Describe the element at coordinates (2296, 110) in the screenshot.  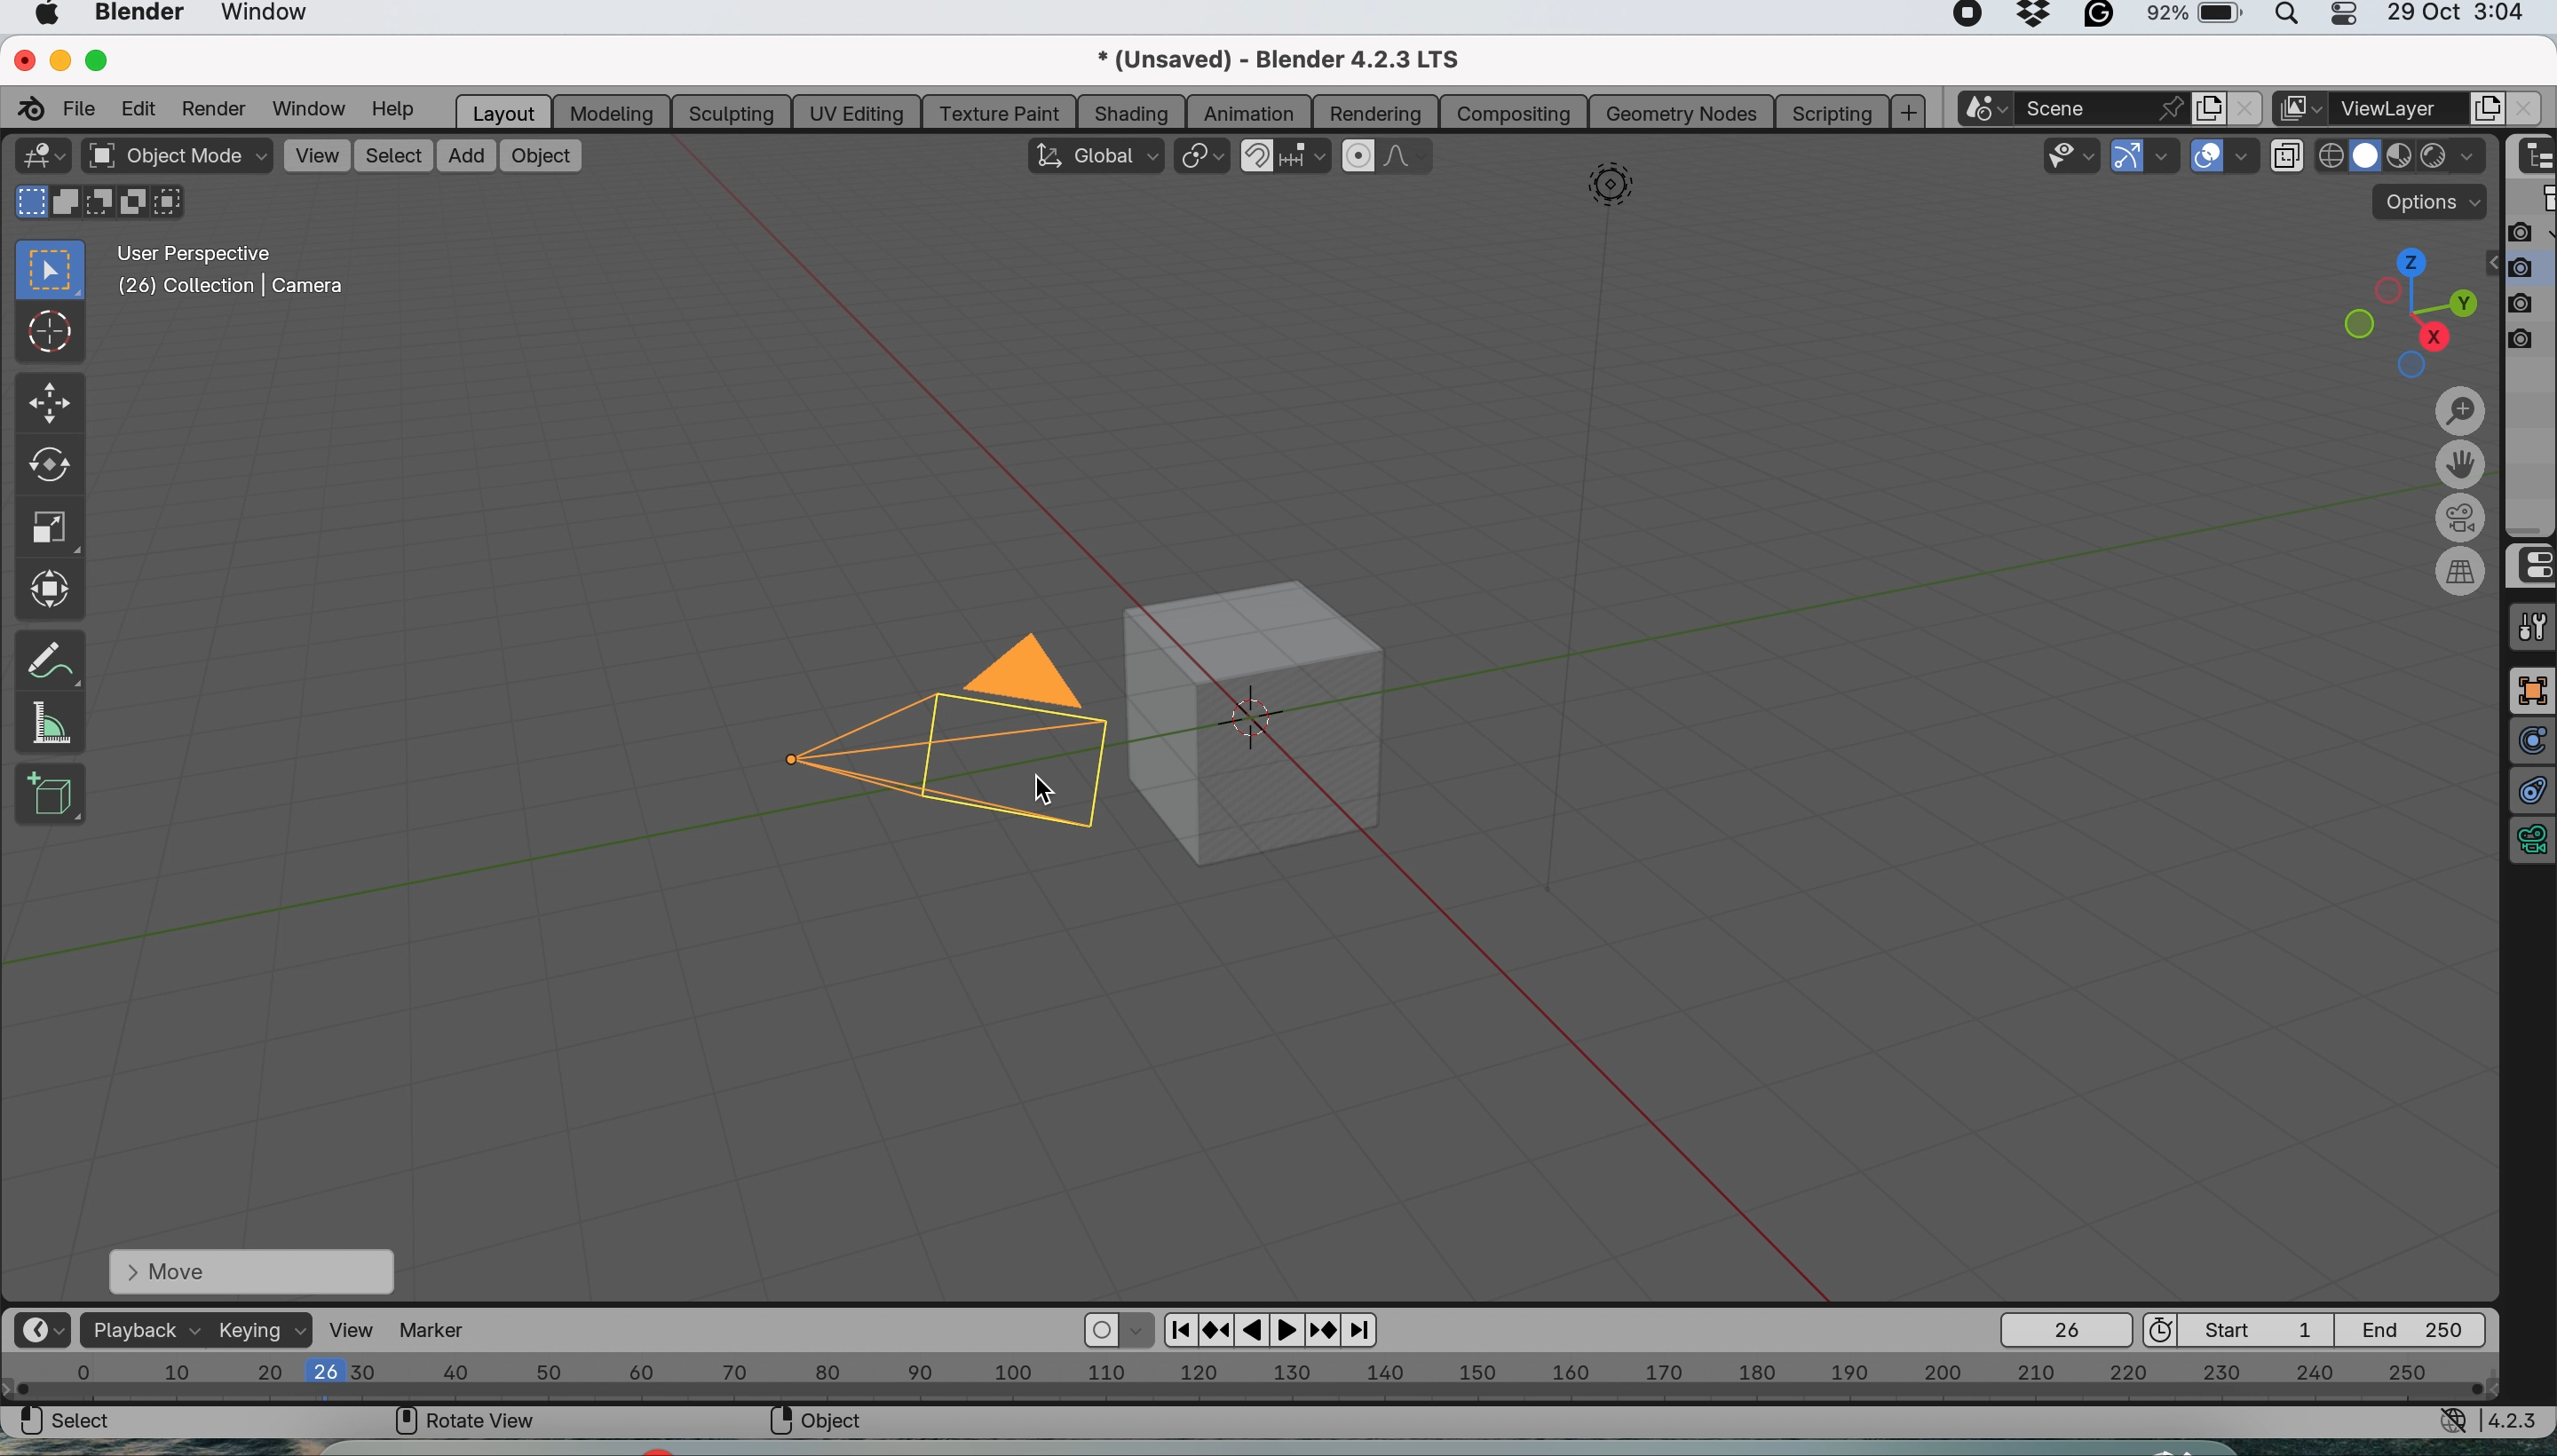
I see `active workspace` at that location.